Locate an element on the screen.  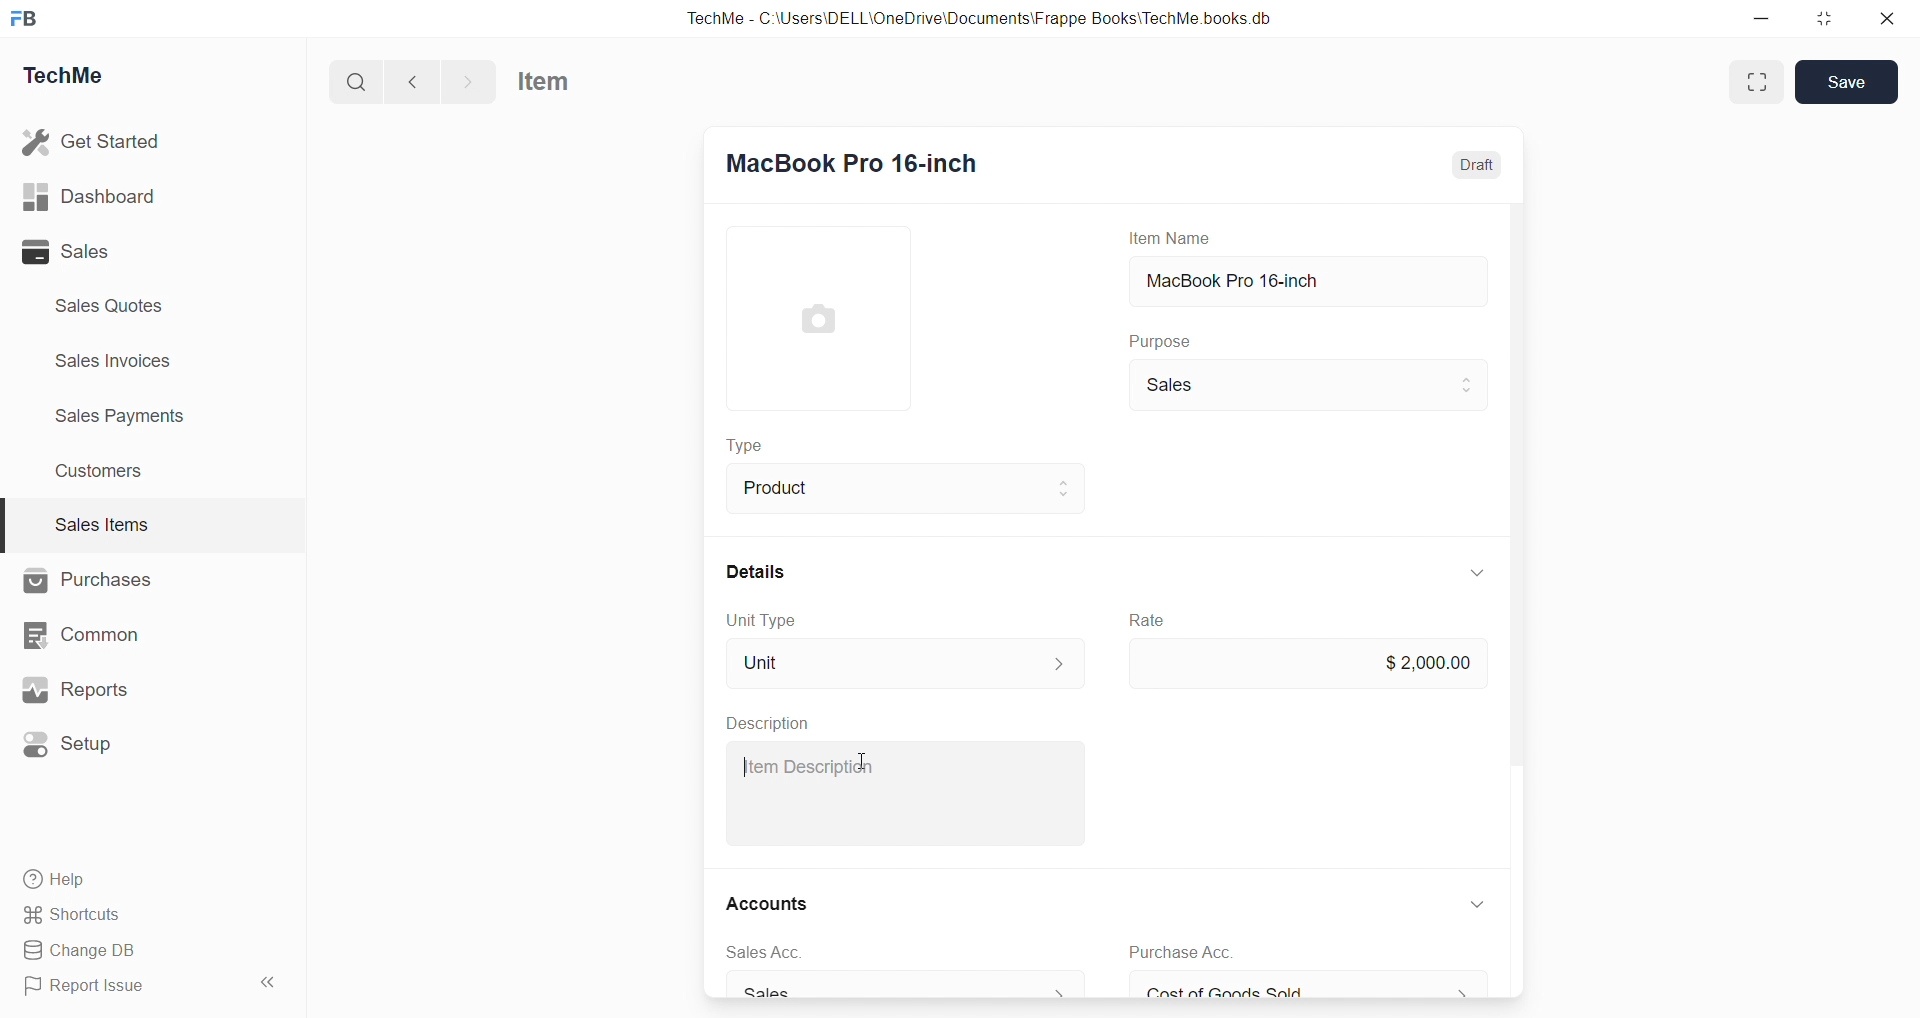
Common is located at coordinates (86, 635).